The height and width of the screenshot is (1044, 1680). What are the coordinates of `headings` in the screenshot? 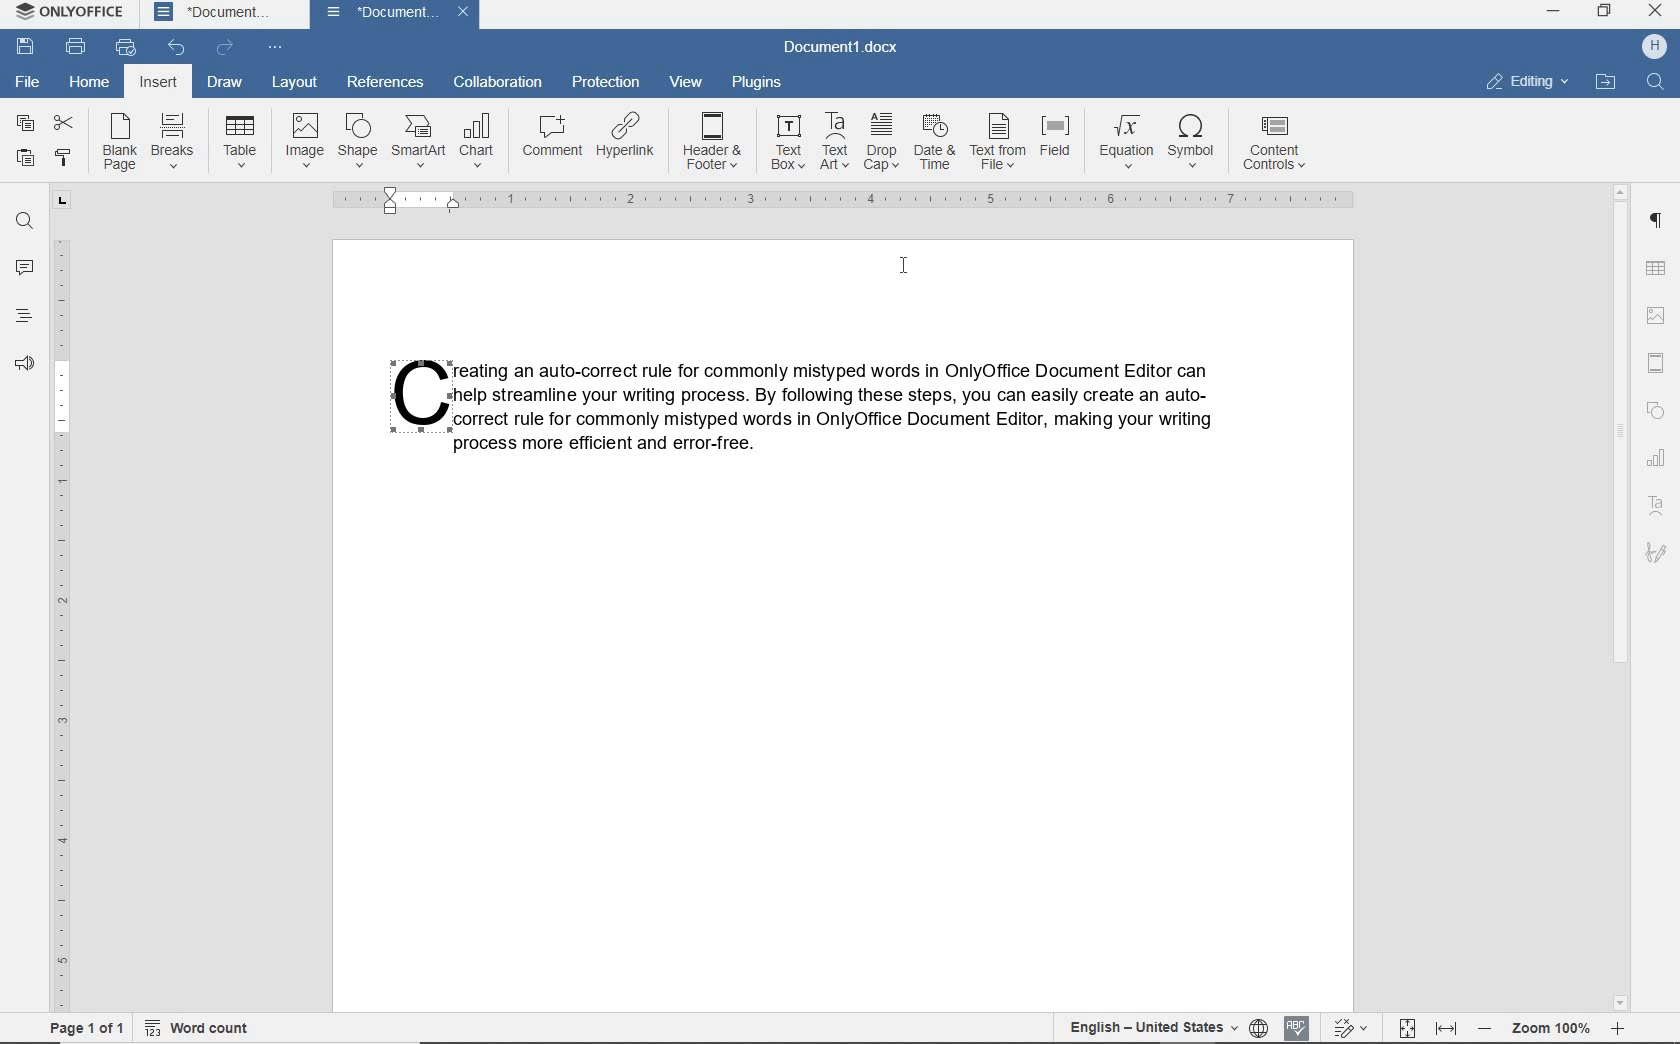 It's located at (22, 318).